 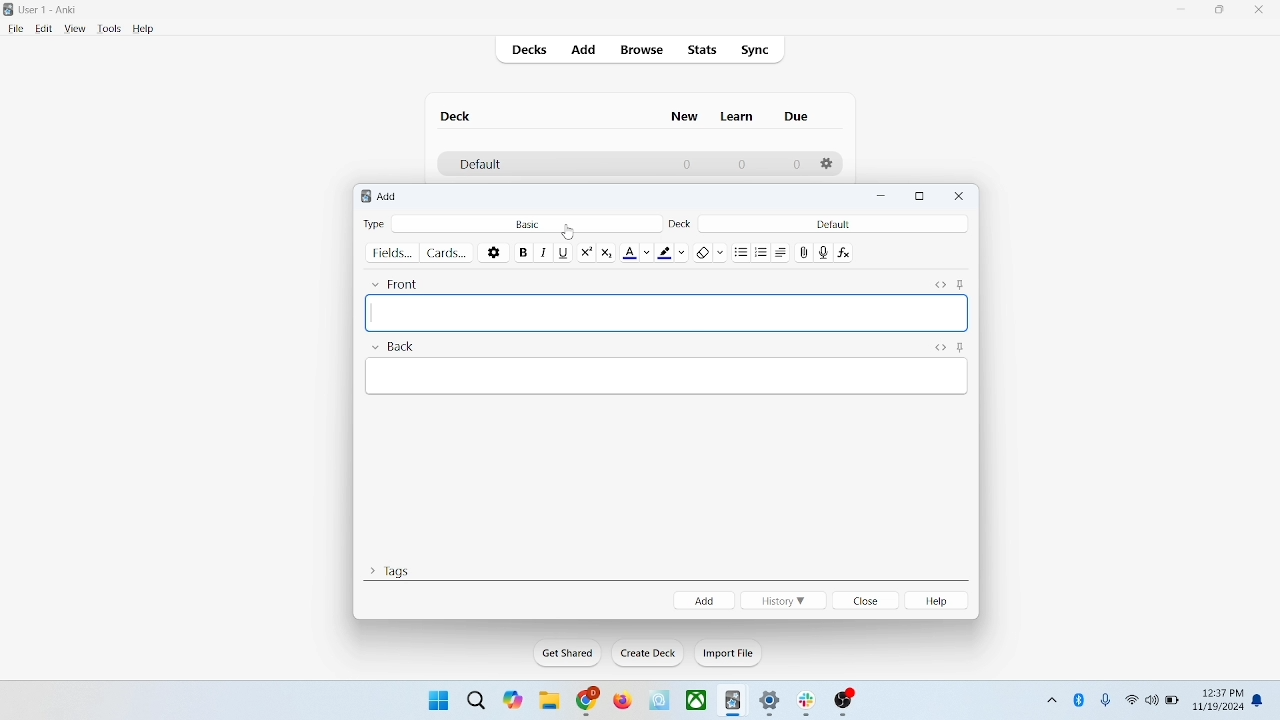 I want to click on notification, so click(x=1260, y=701).